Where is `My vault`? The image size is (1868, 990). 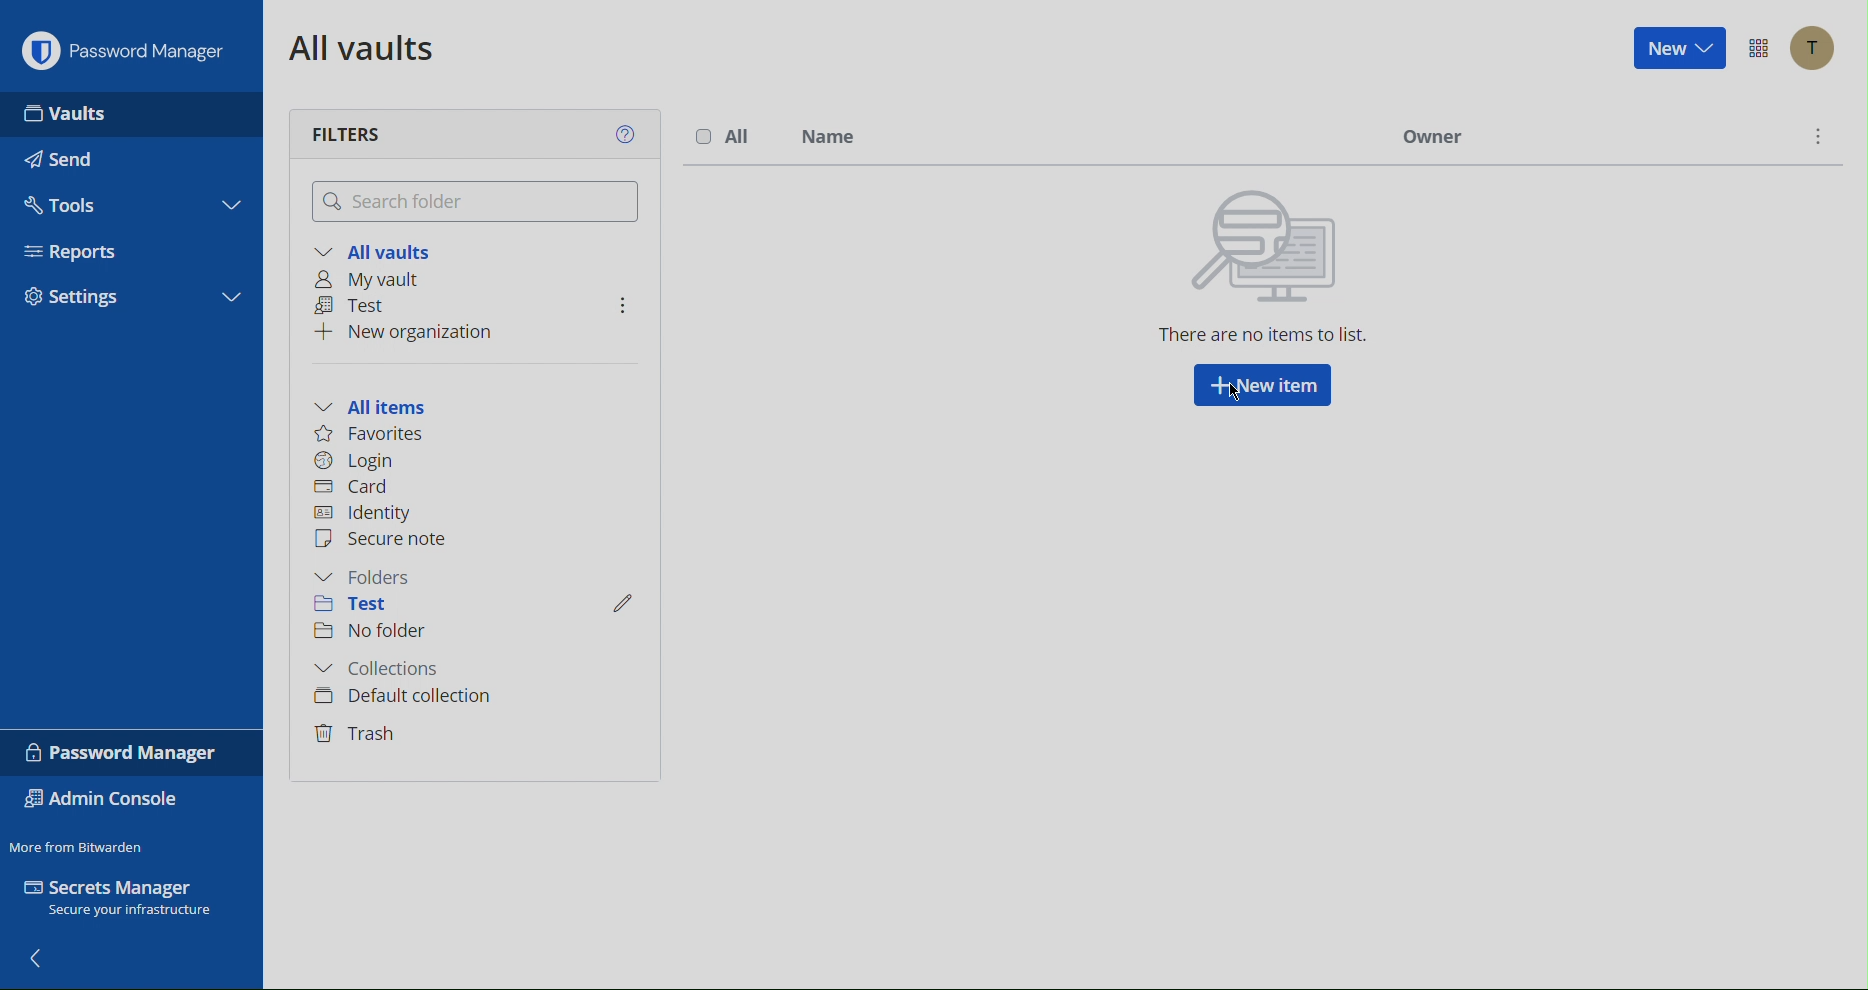 My vault is located at coordinates (376, 277).